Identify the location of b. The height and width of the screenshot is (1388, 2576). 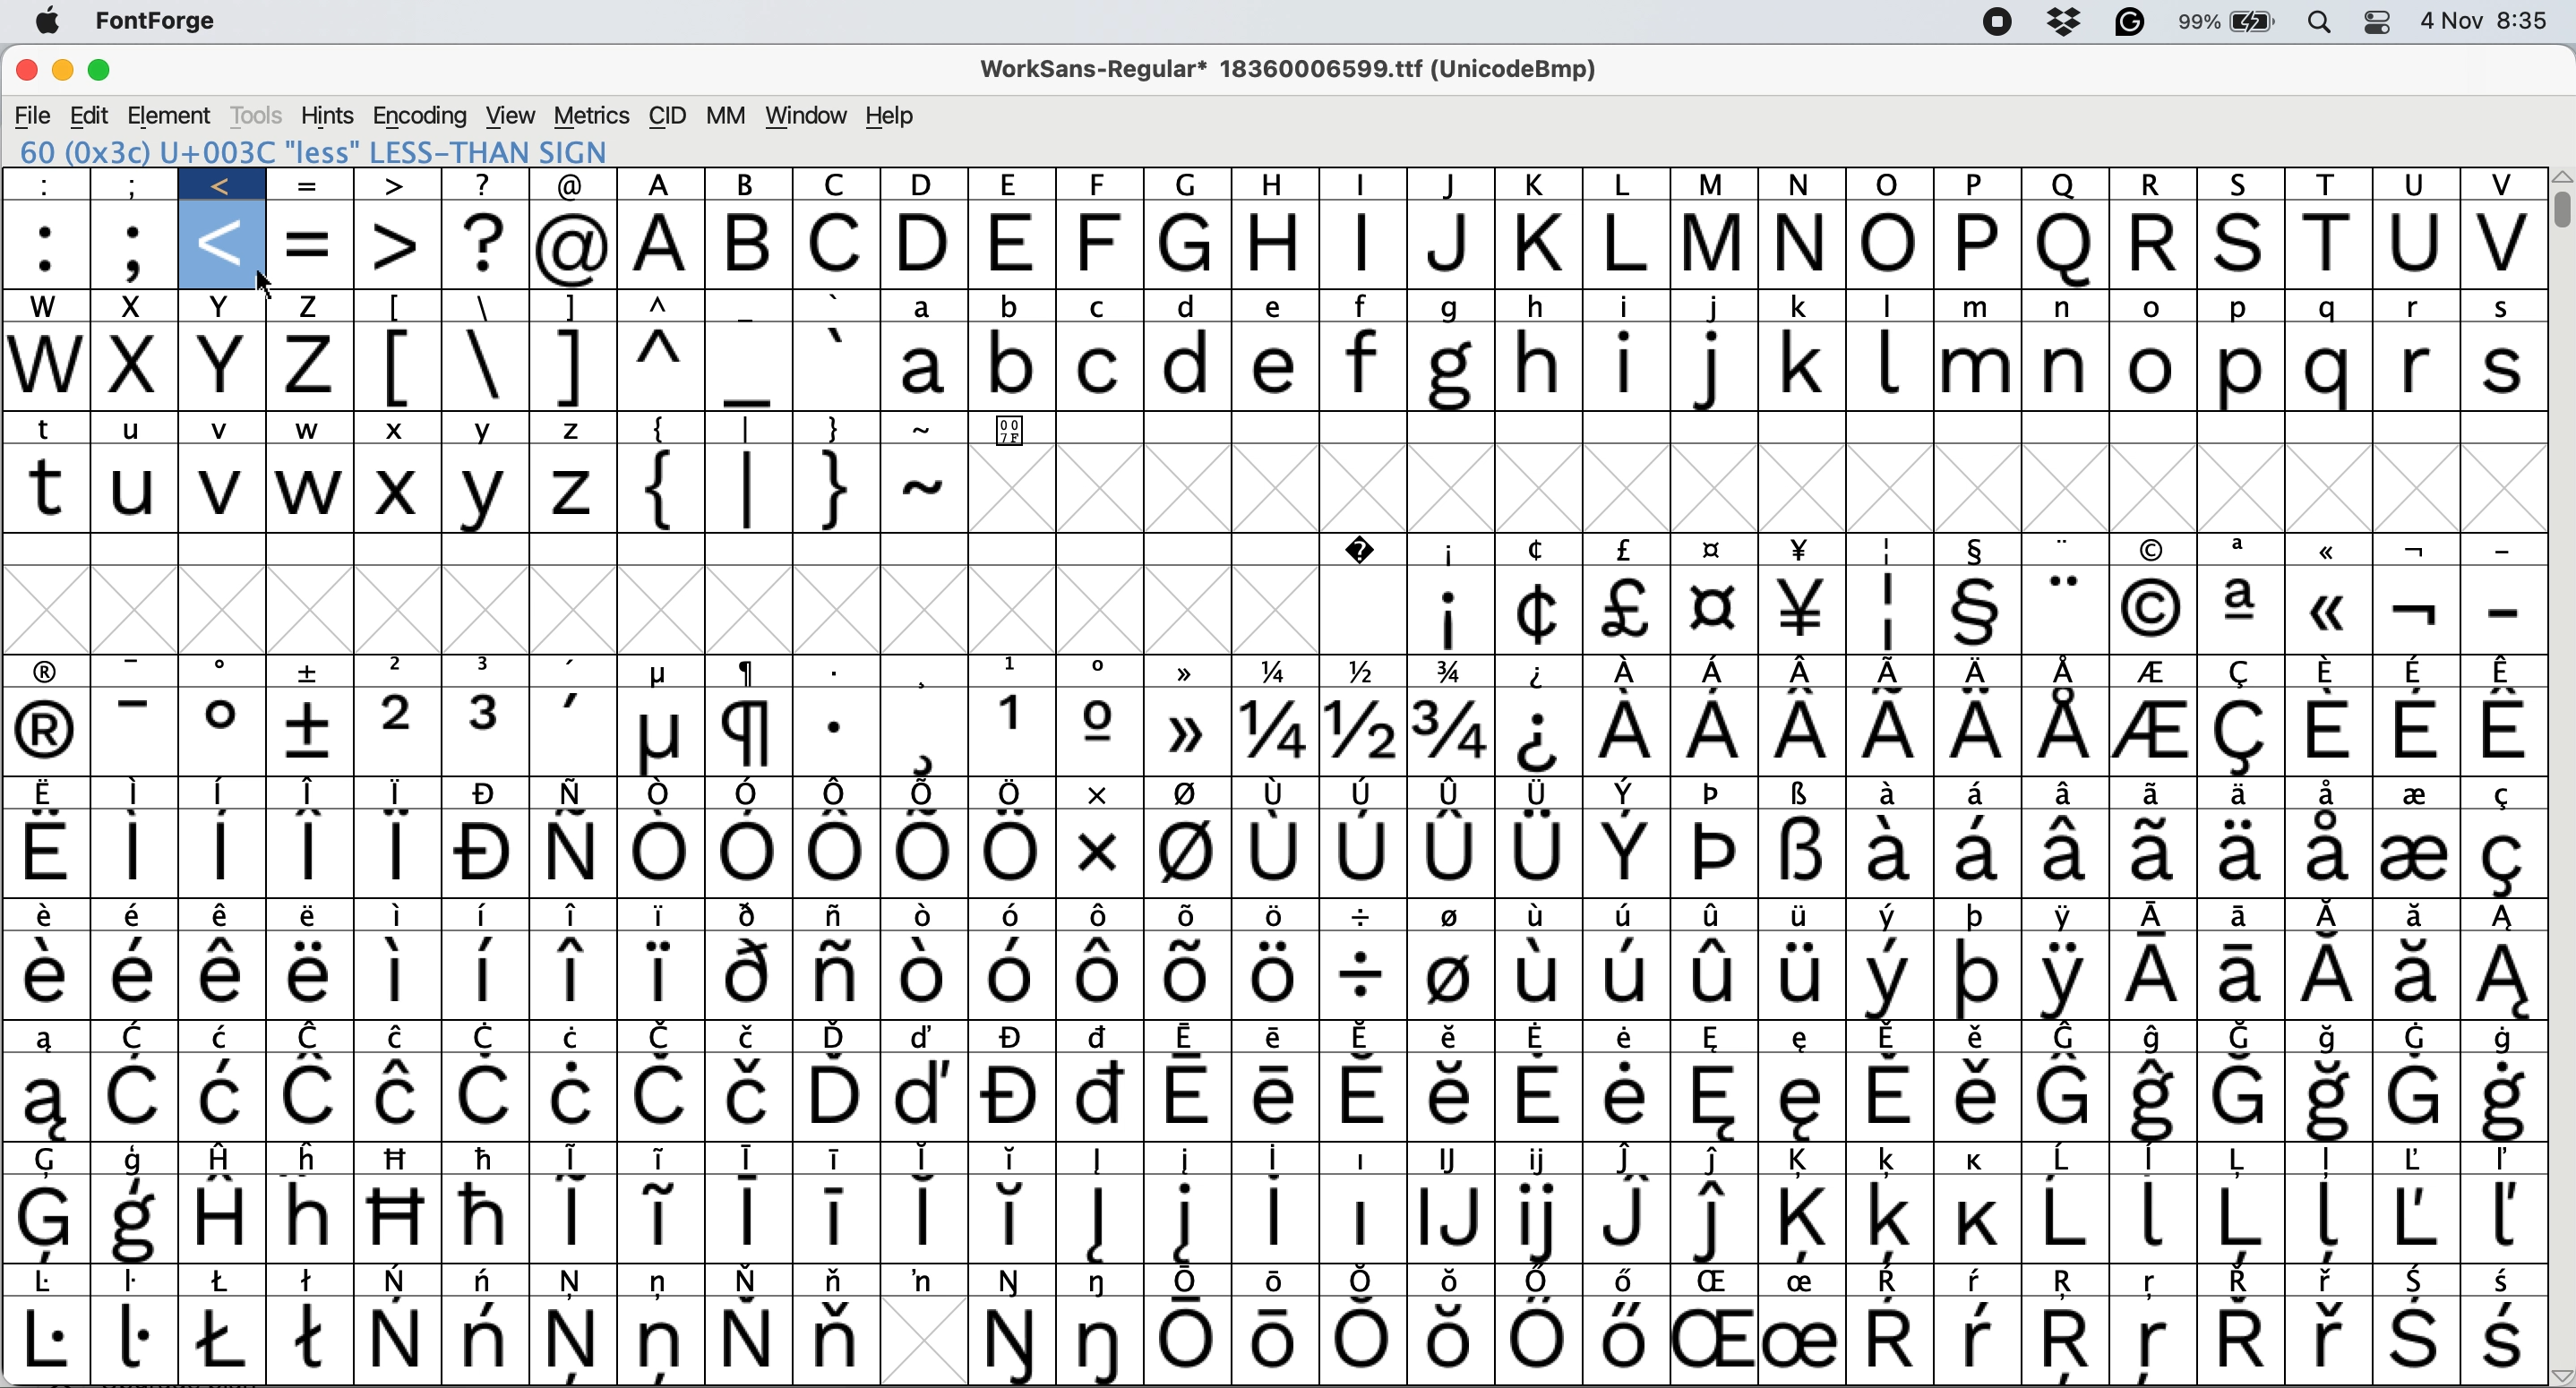
(752, 186).